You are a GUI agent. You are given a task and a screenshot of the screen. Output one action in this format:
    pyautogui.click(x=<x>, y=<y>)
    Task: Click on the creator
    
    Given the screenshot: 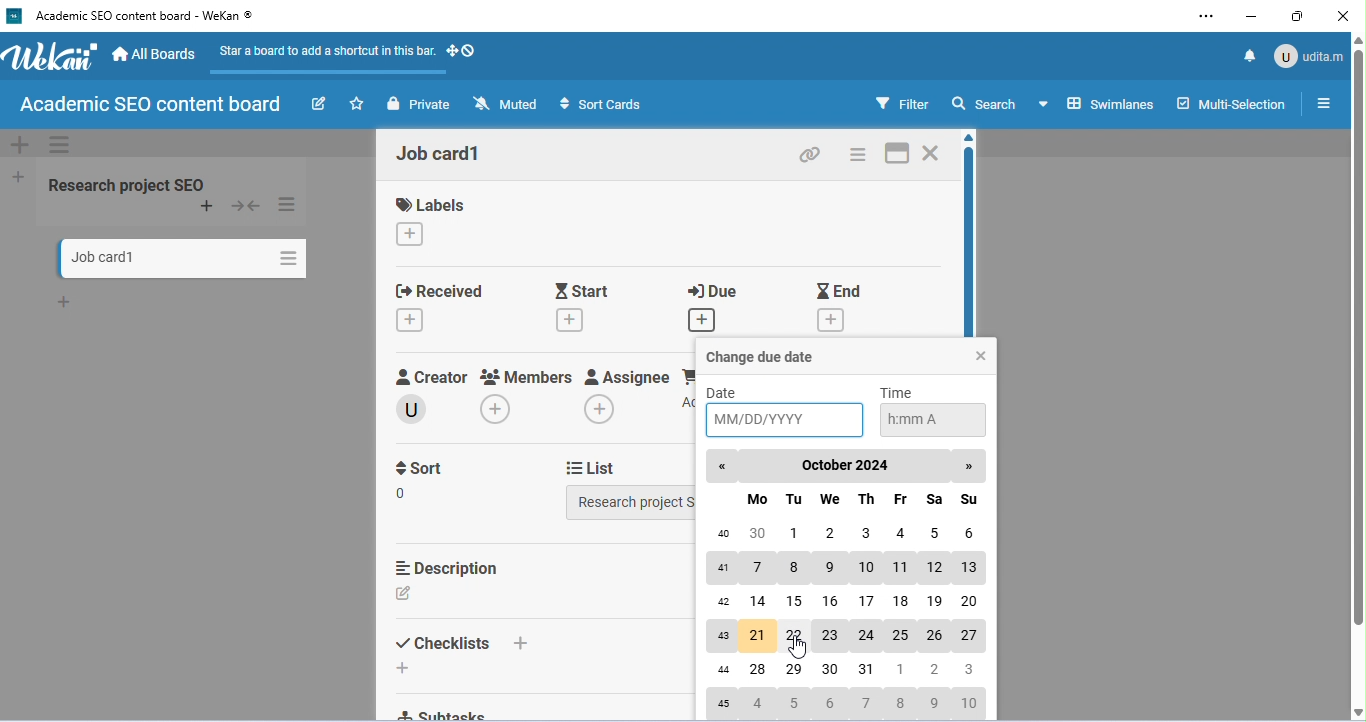 What is the action you would take?
    pyautogui.click(x=435, y=376)
    